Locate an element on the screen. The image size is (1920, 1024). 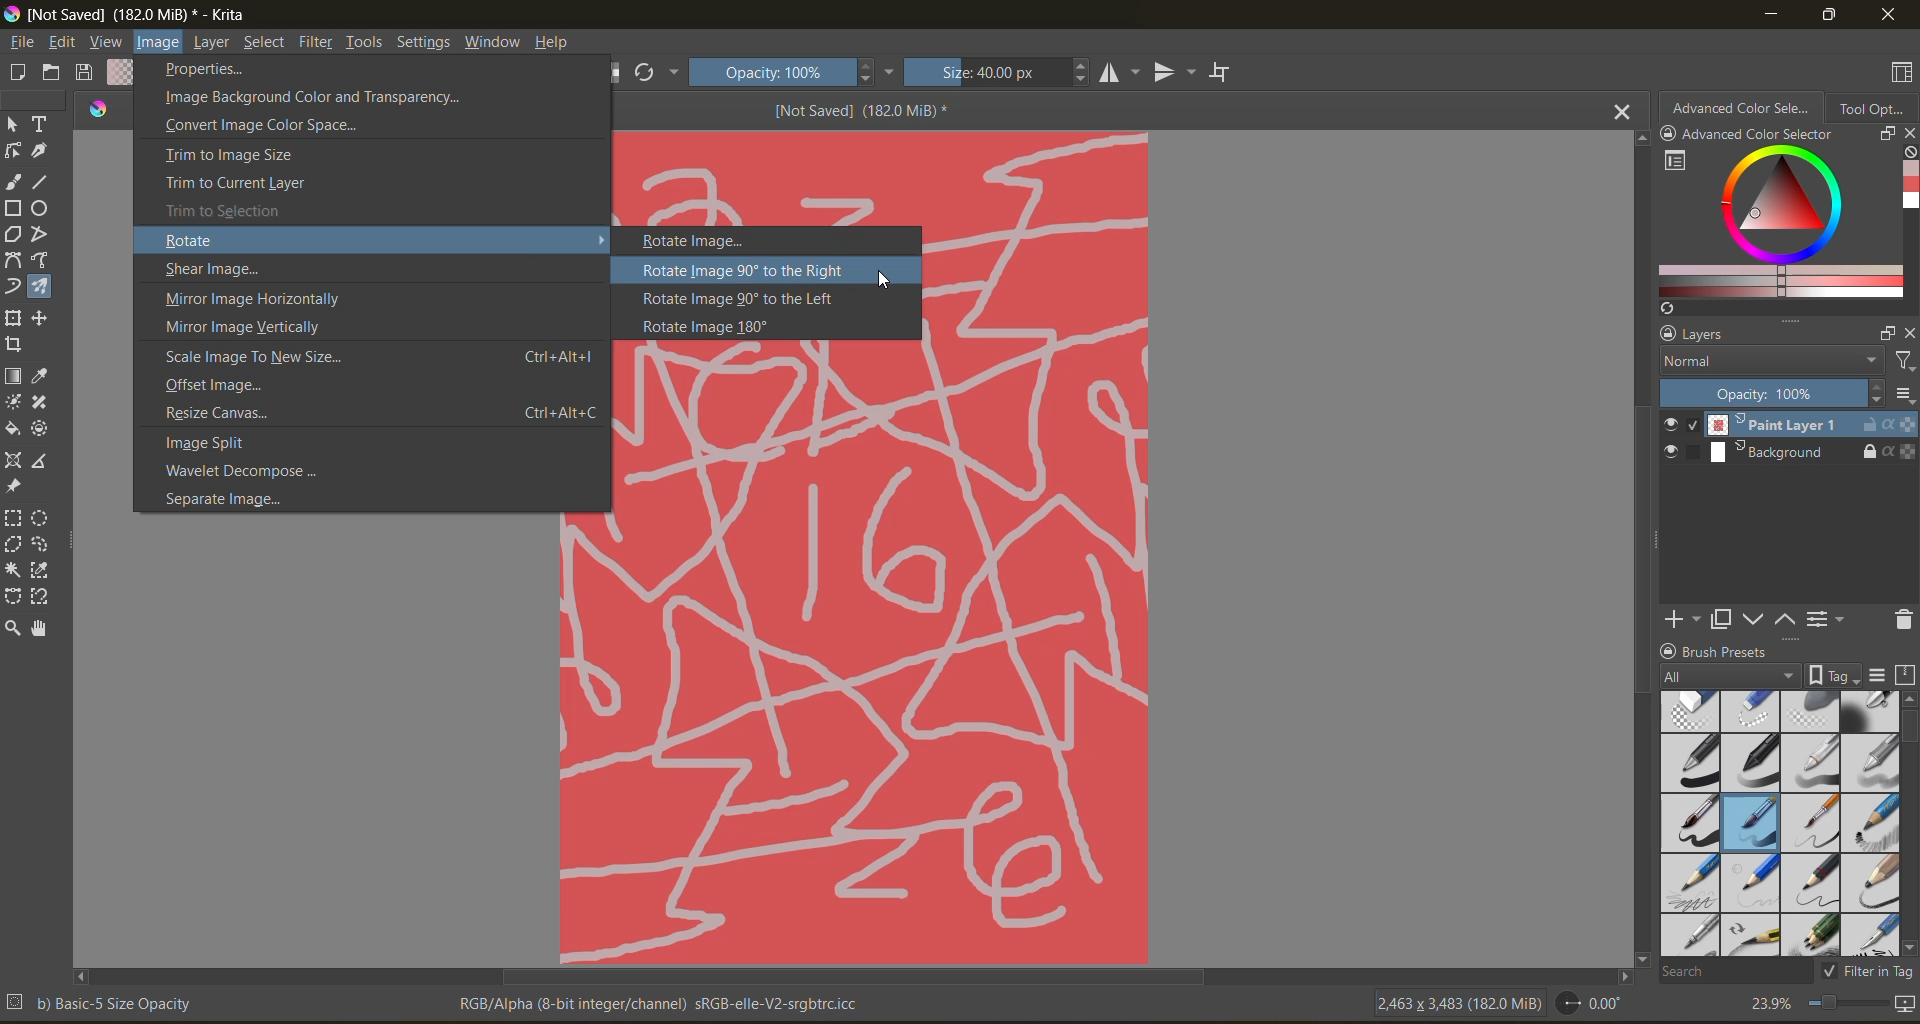
scroll down is located at coordinates (1640, 955).